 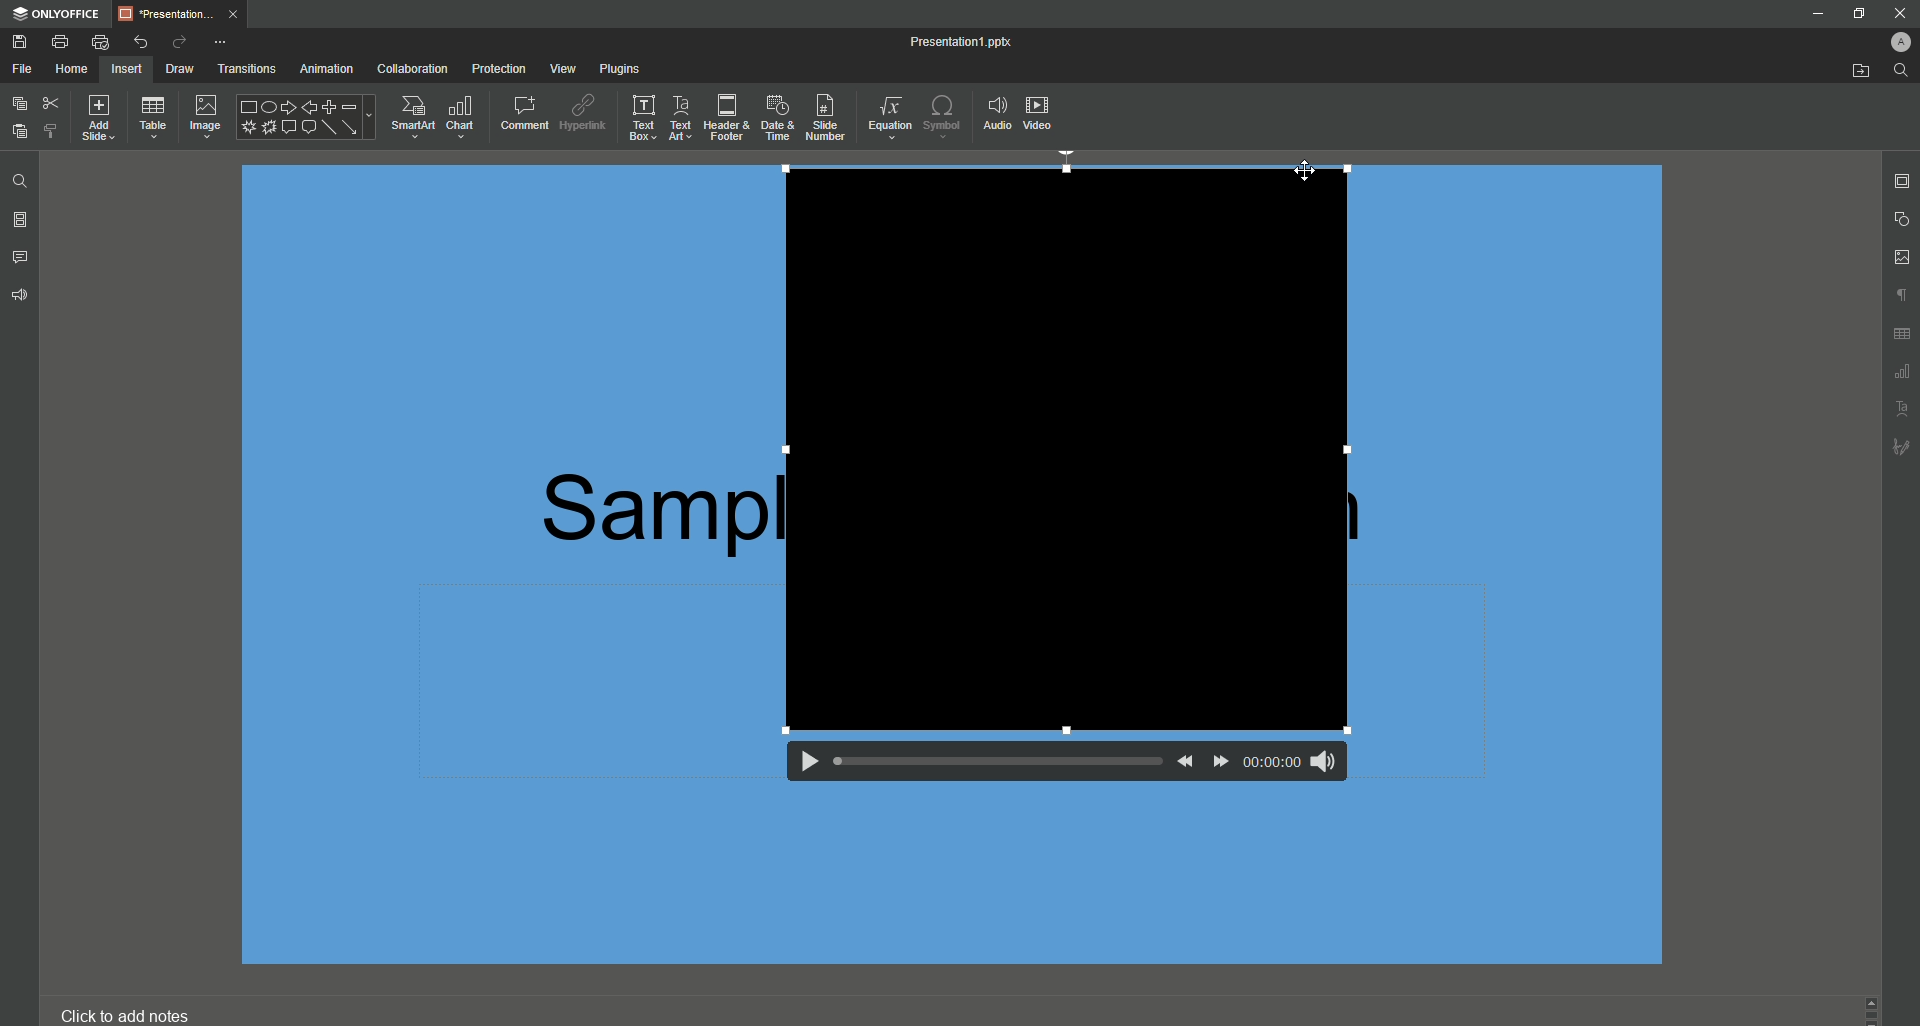 What do you see at coordinates (101, 41) in the screenshot?
I see `Quick Print` at bounding box center [101, 41].